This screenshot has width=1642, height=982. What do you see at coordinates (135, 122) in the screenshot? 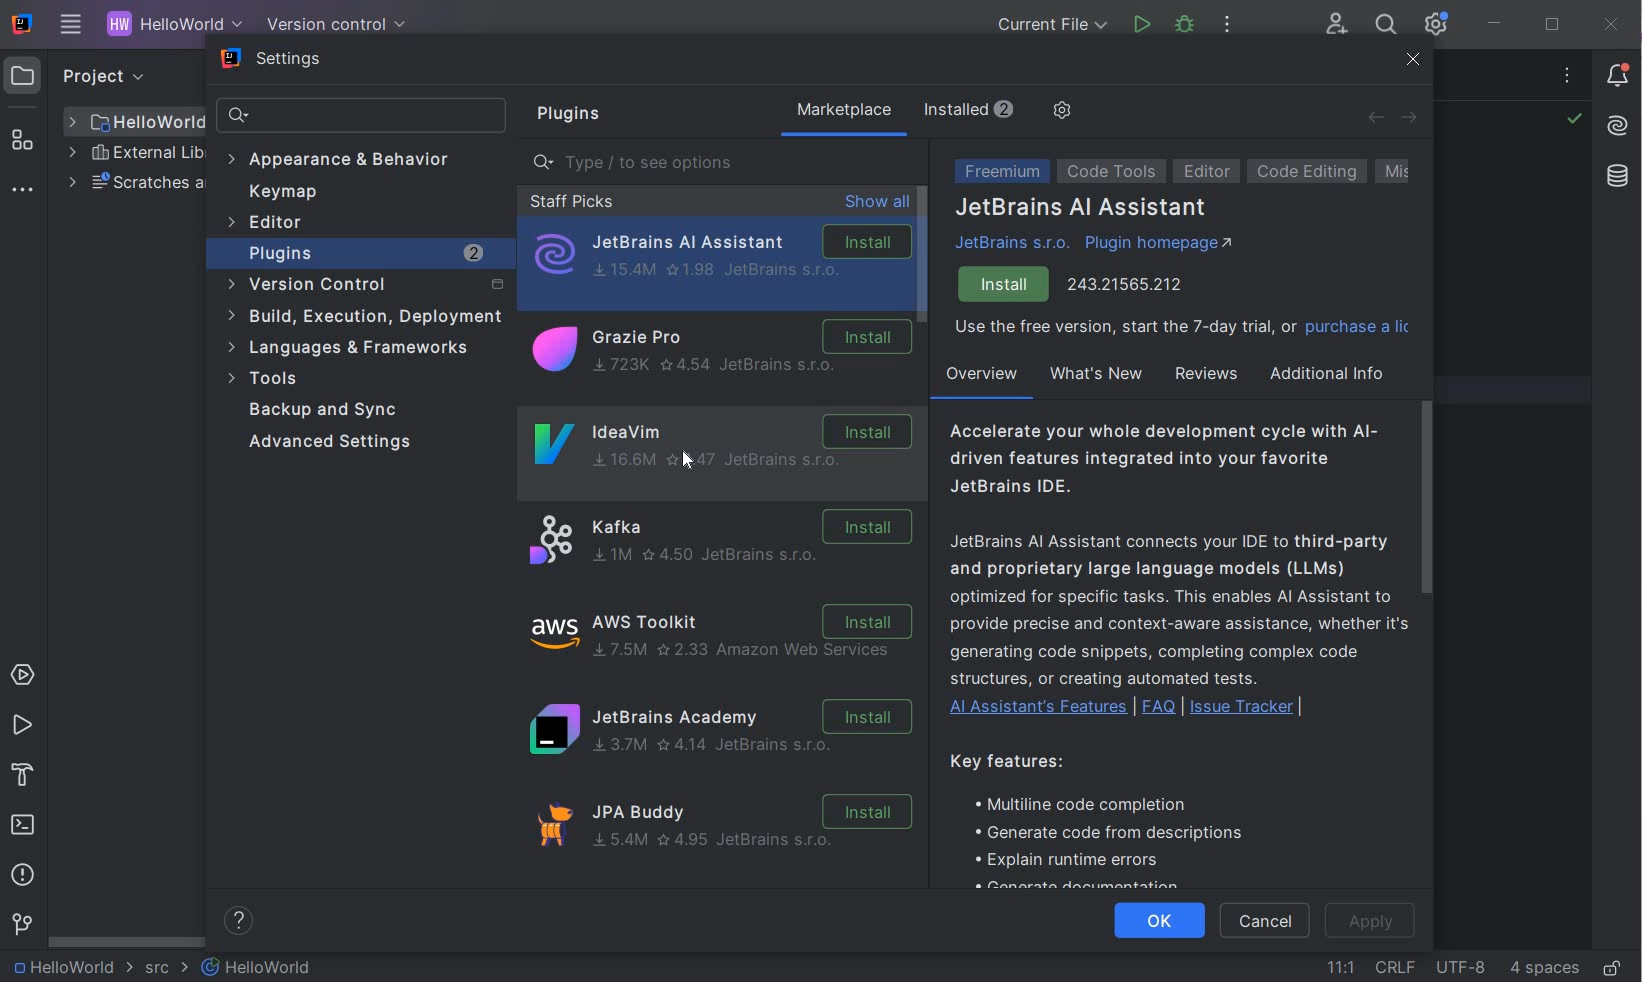
I see `FILE NAME` at bounding box center [135, 122].